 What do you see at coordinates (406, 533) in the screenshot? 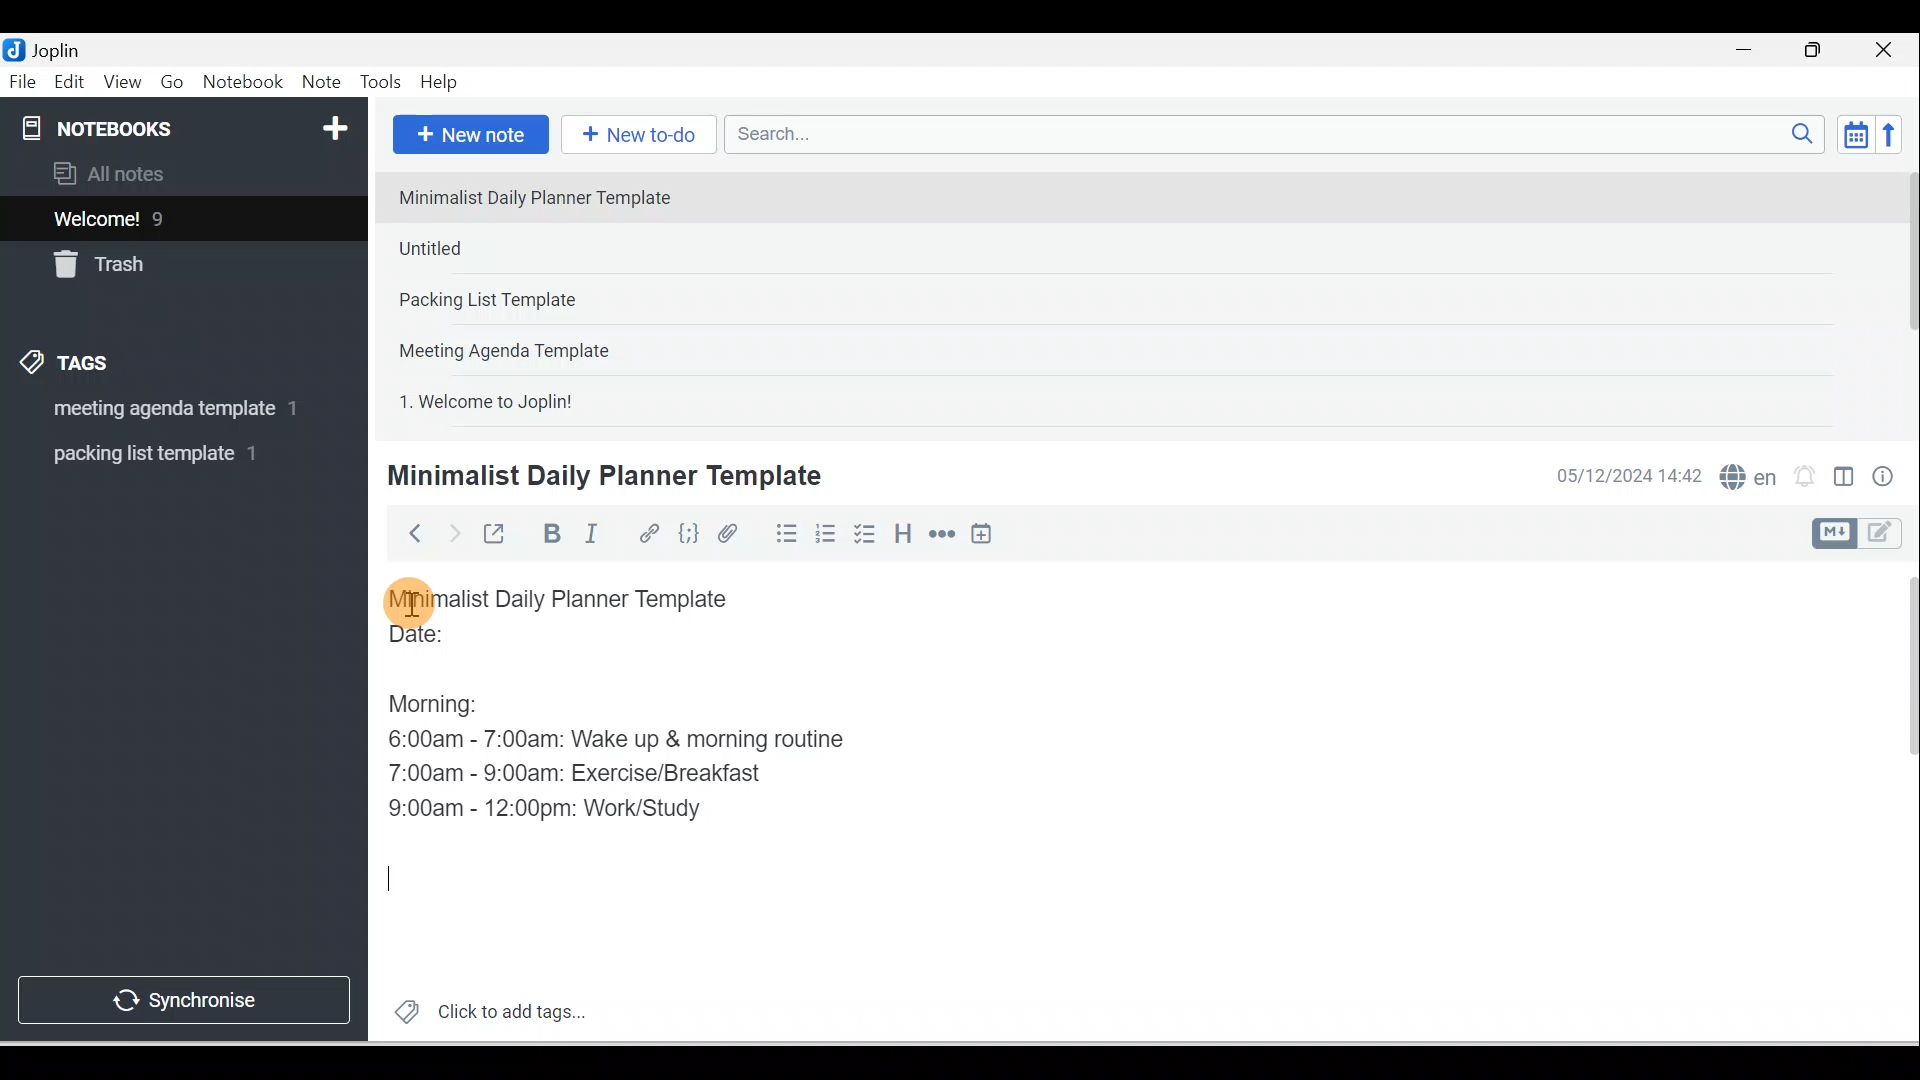
I see `Back` at bounding box center [406, 533].